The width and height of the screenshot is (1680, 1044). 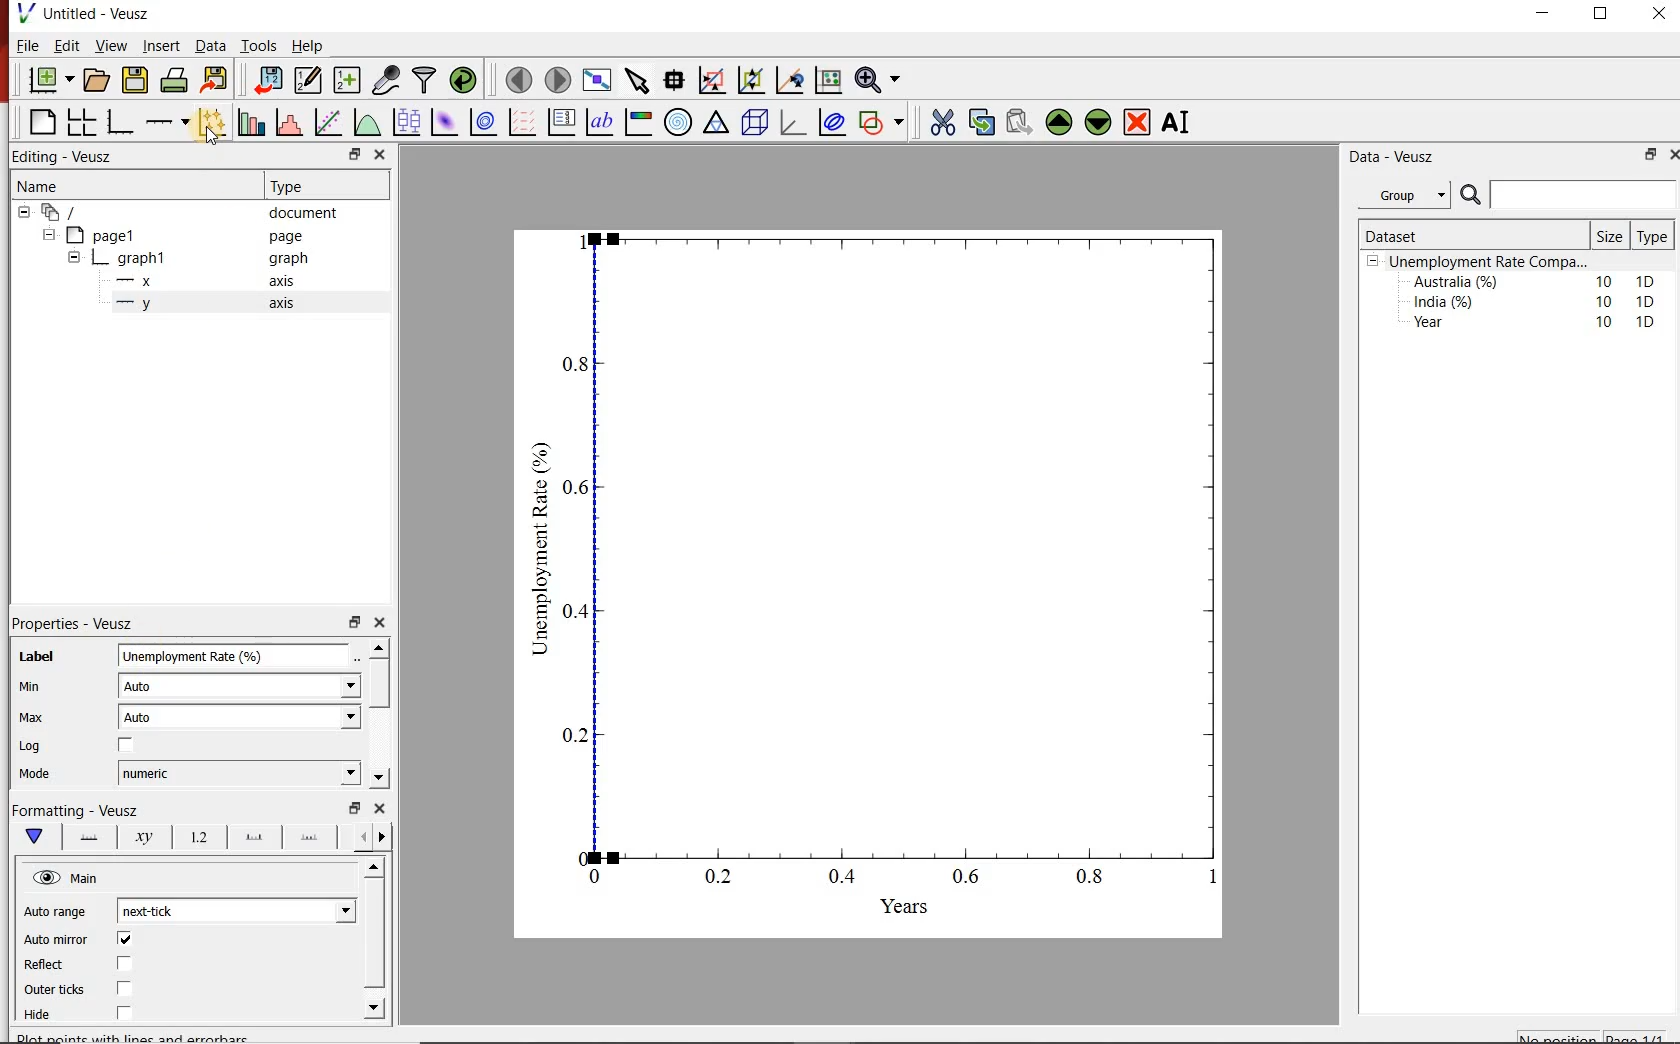 What do you see at coordinates (354, 621) in the screenshot?
I see `minimise` at bounding box center [354, 621].